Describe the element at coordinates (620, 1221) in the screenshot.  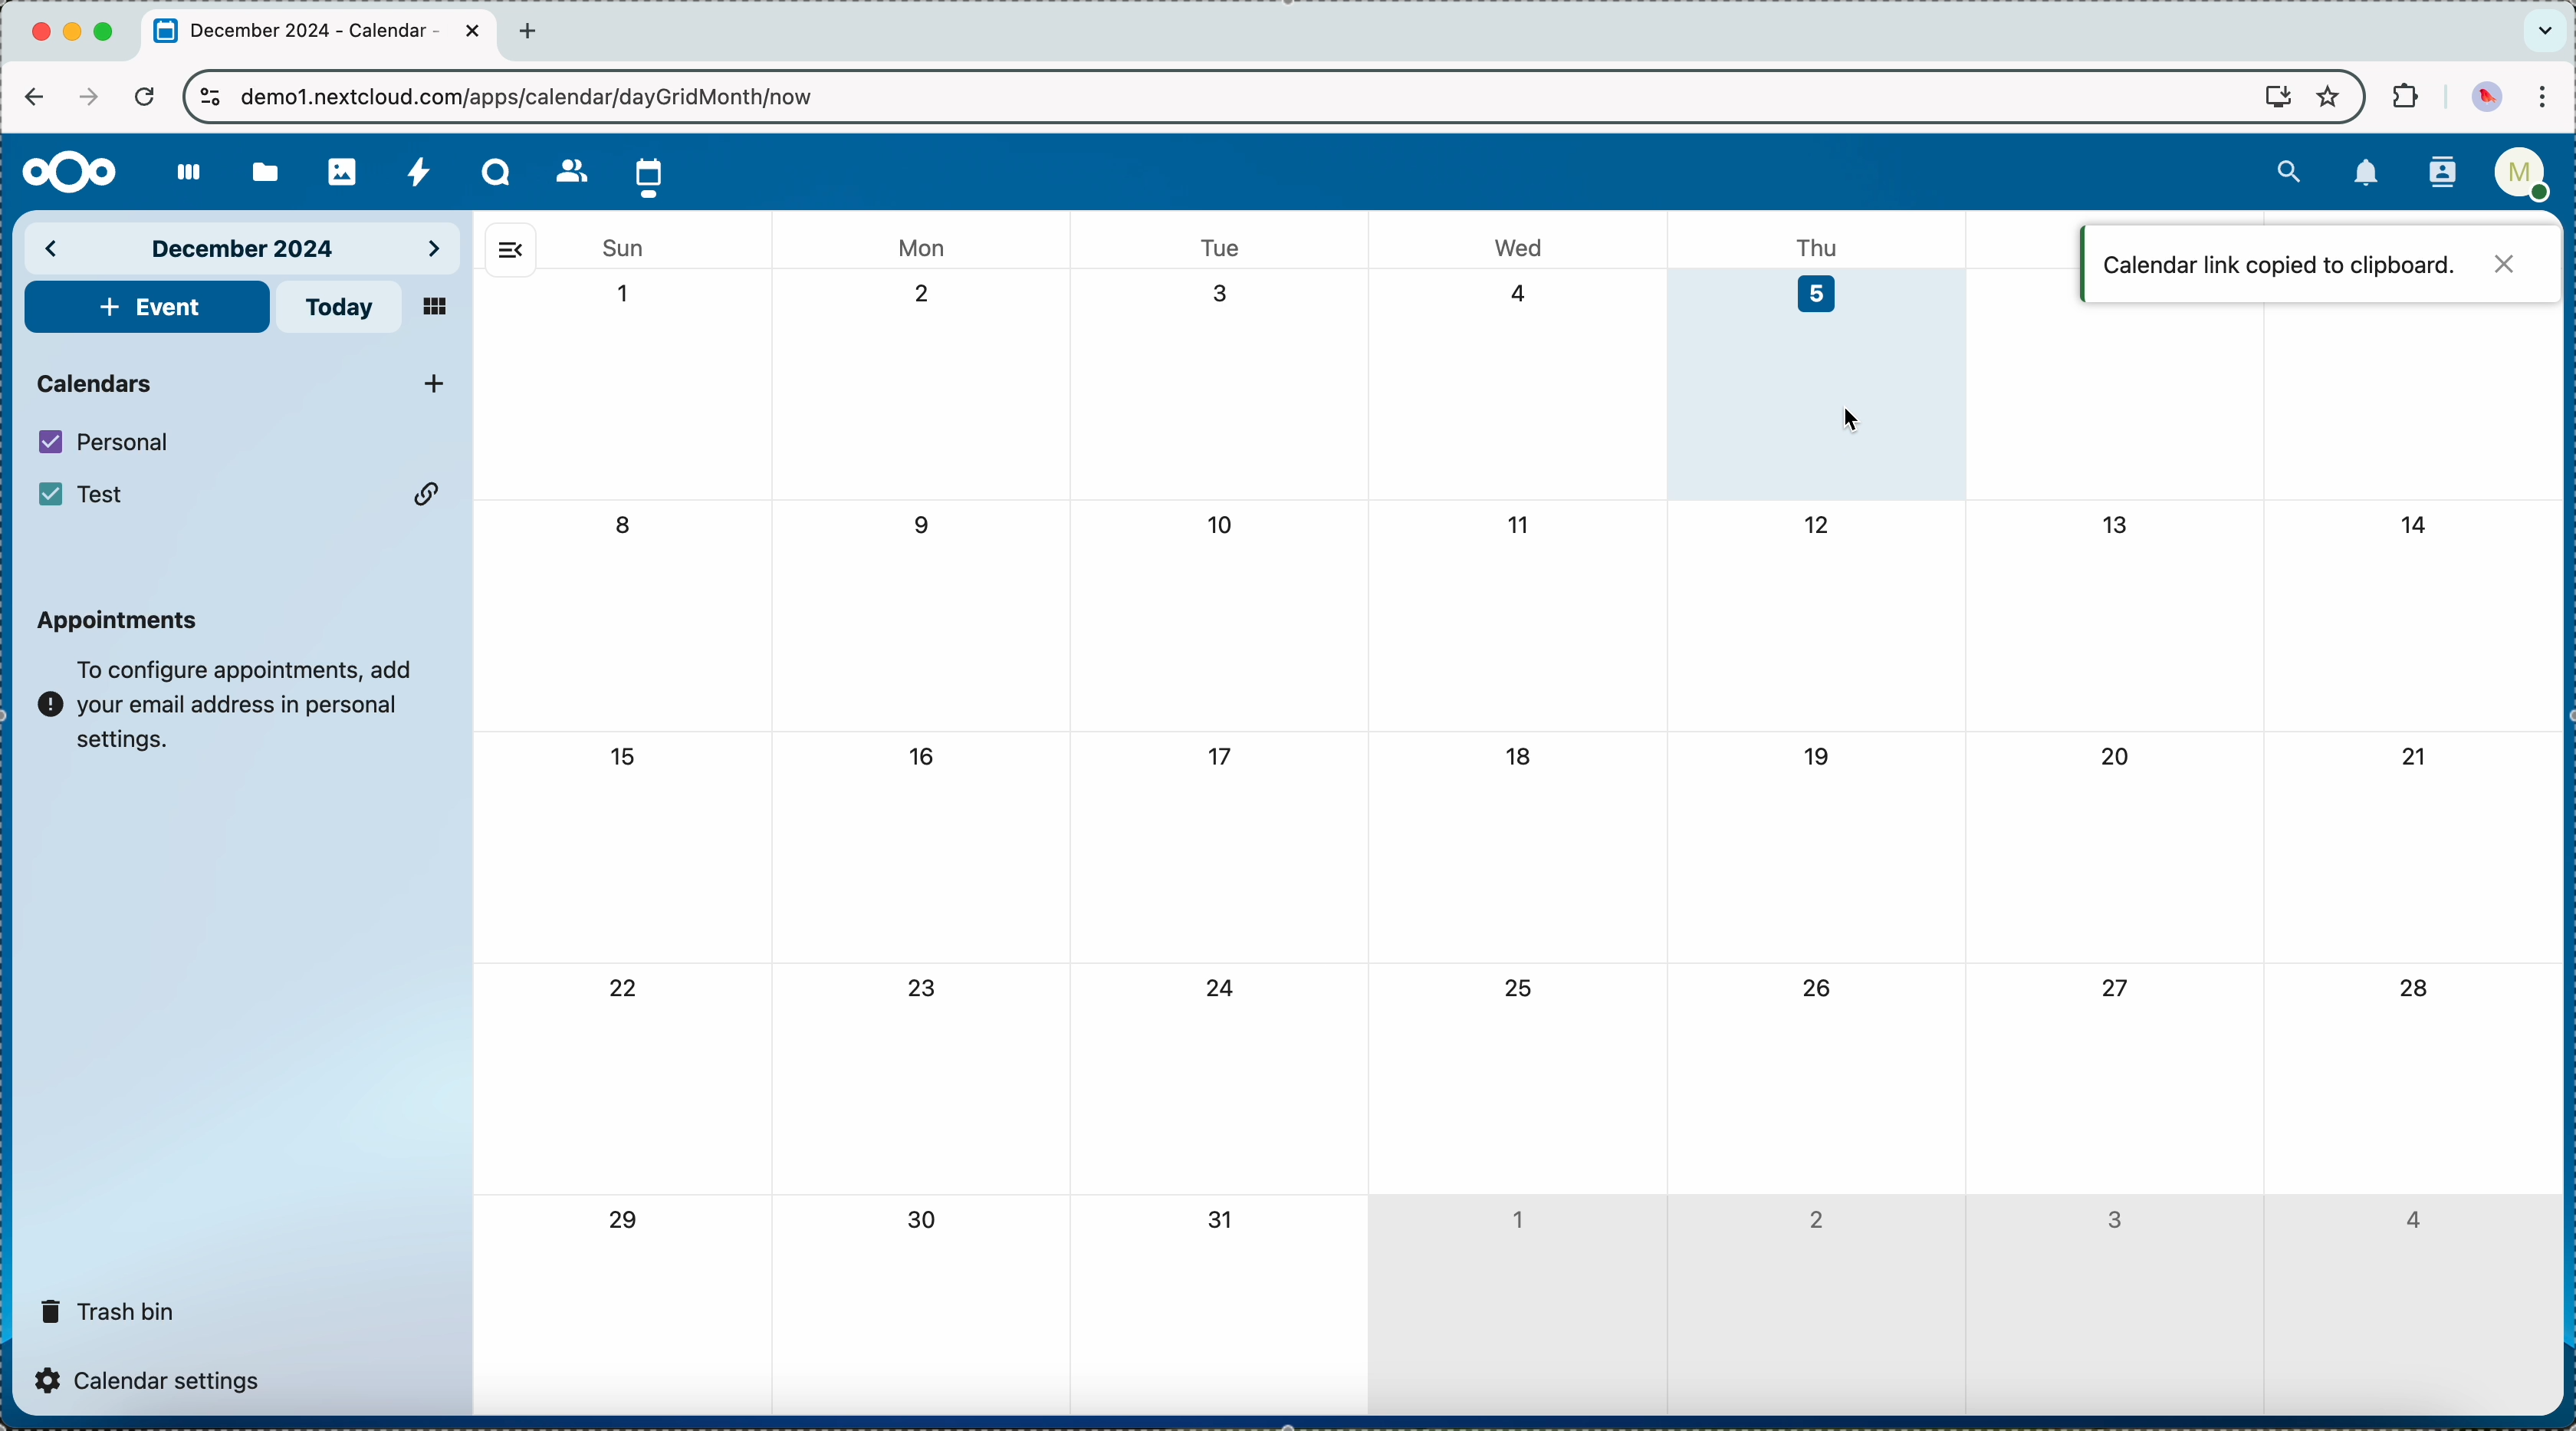
I see `29` at that location.